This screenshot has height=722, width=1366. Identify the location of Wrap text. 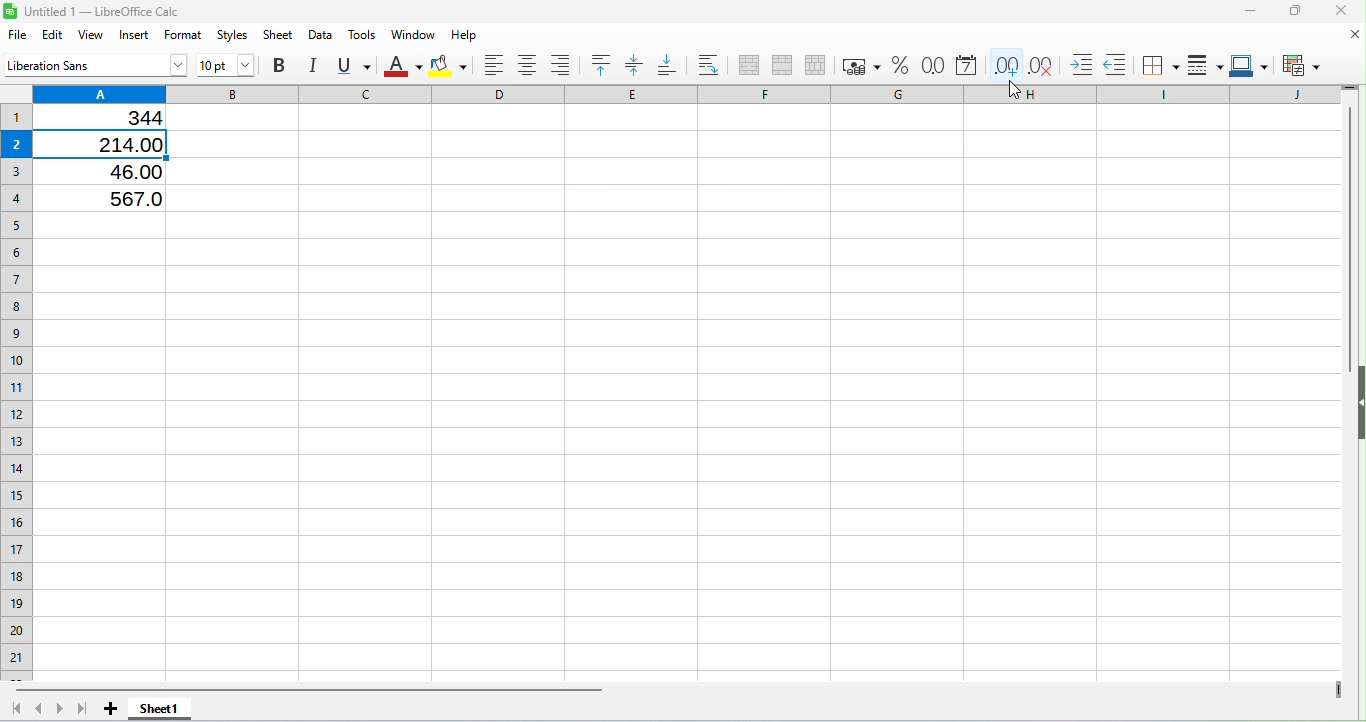
(708, 64).